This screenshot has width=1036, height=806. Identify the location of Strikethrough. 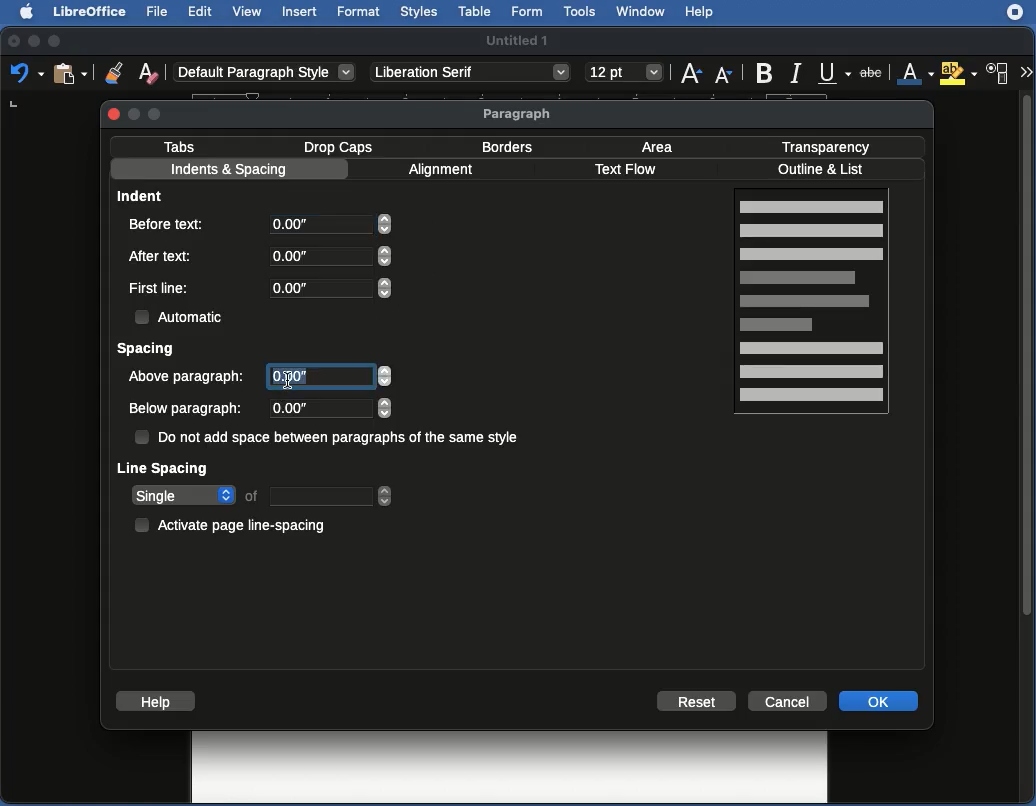
(875, 73).